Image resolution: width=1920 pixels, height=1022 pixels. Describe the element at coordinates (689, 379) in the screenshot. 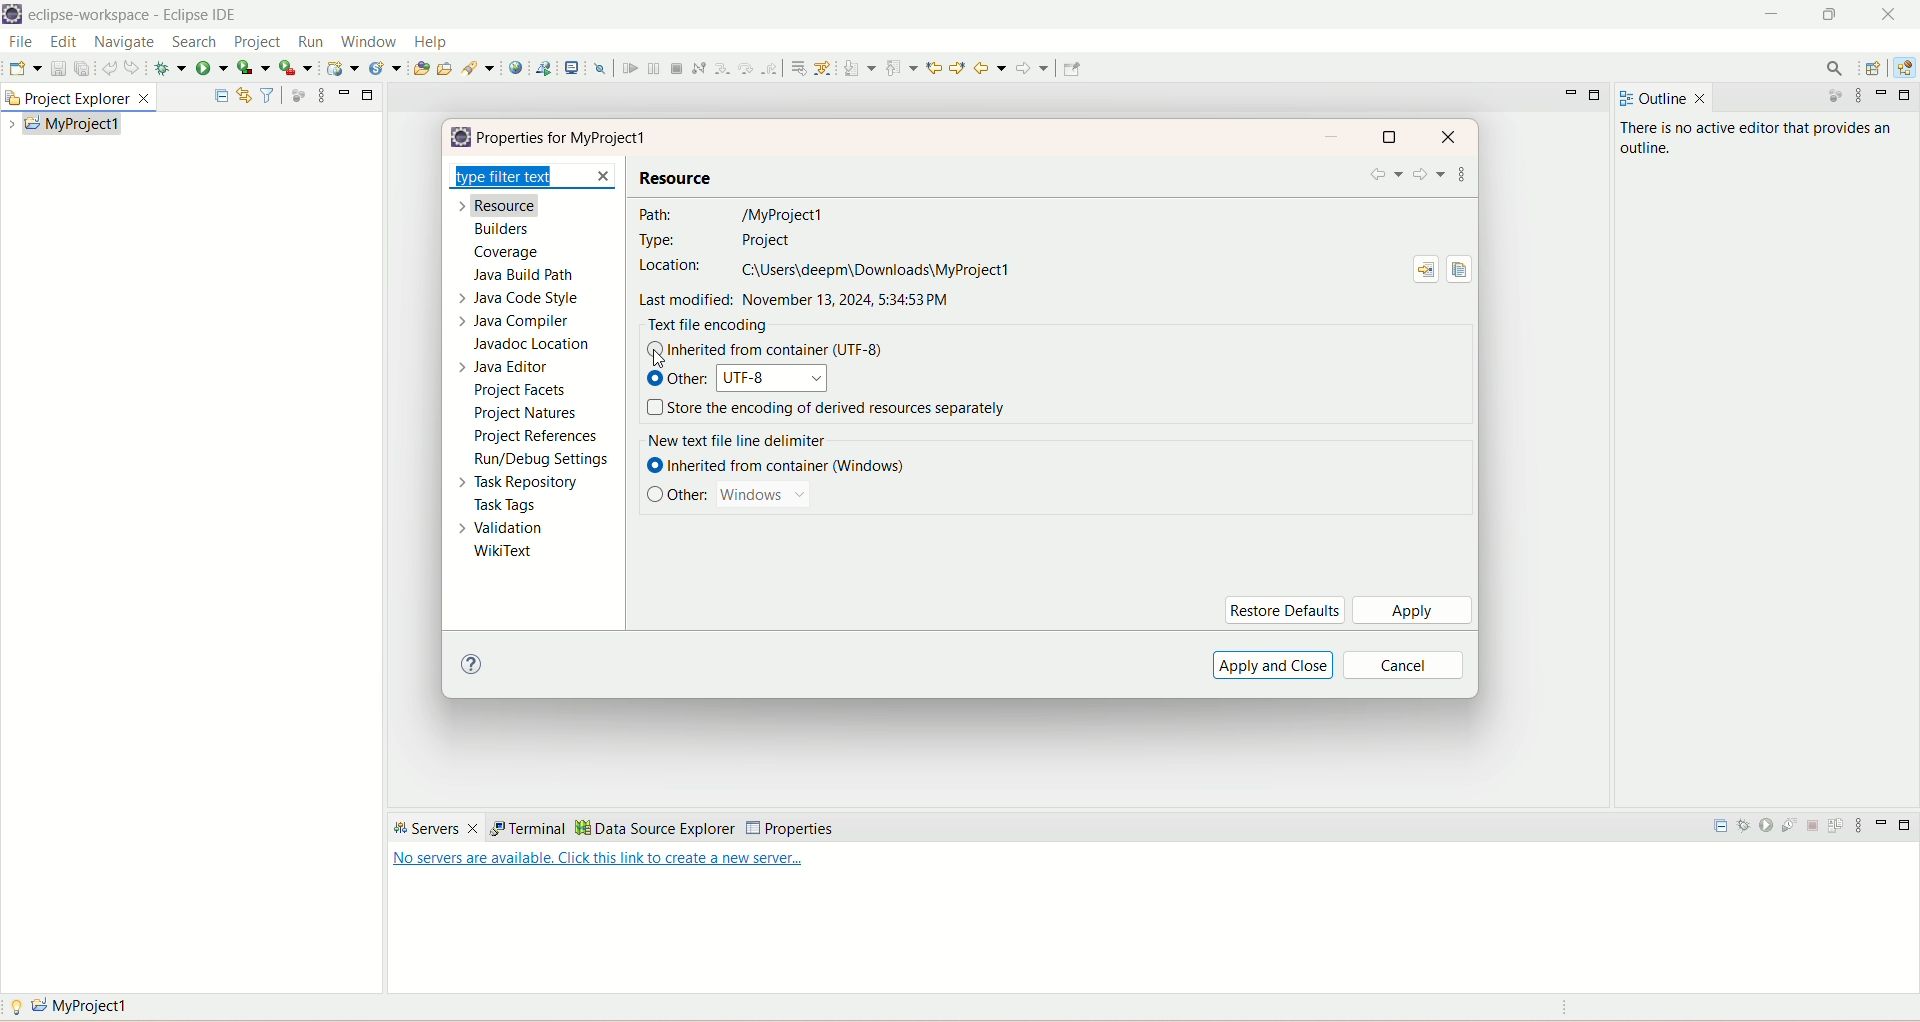

I see `other` at that location.